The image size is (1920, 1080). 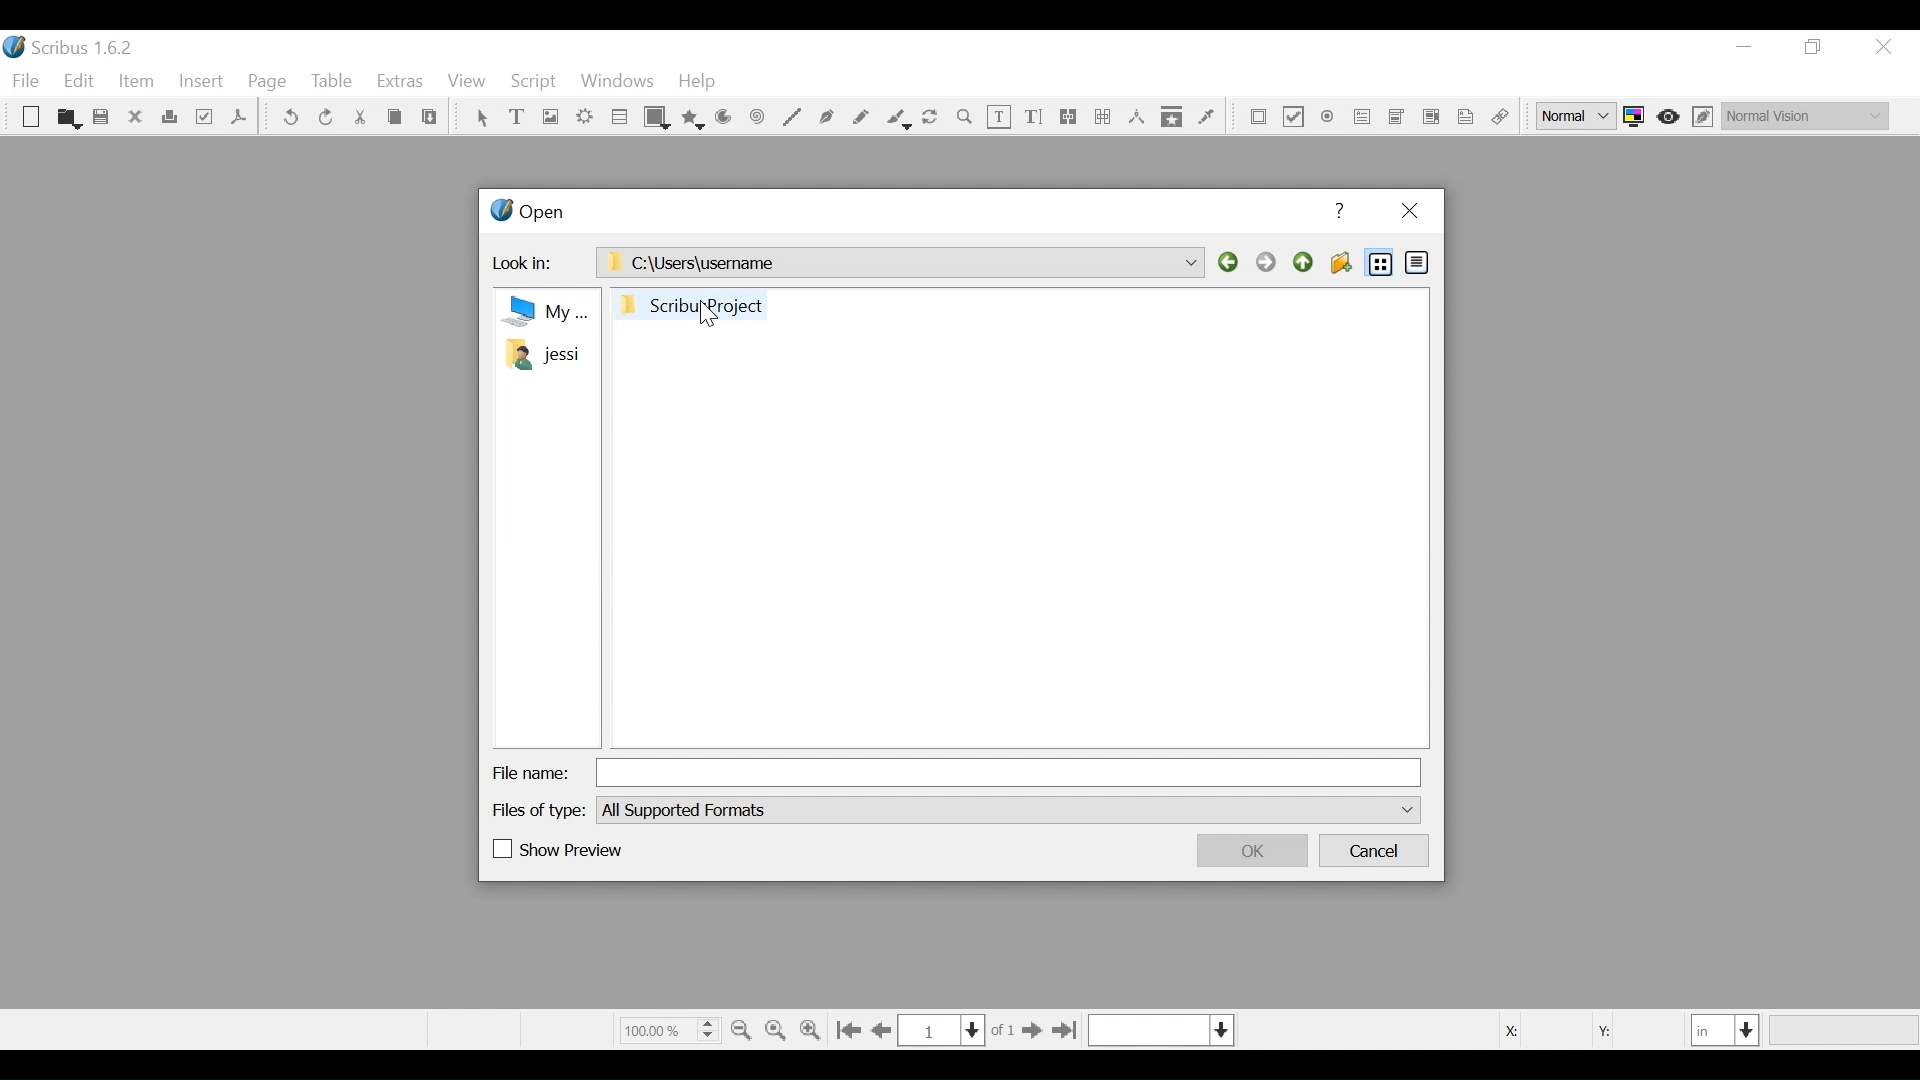 What do you see at coordinates (29, 81) in the screenshot?
I see `File` at bounding box center [29, 81].